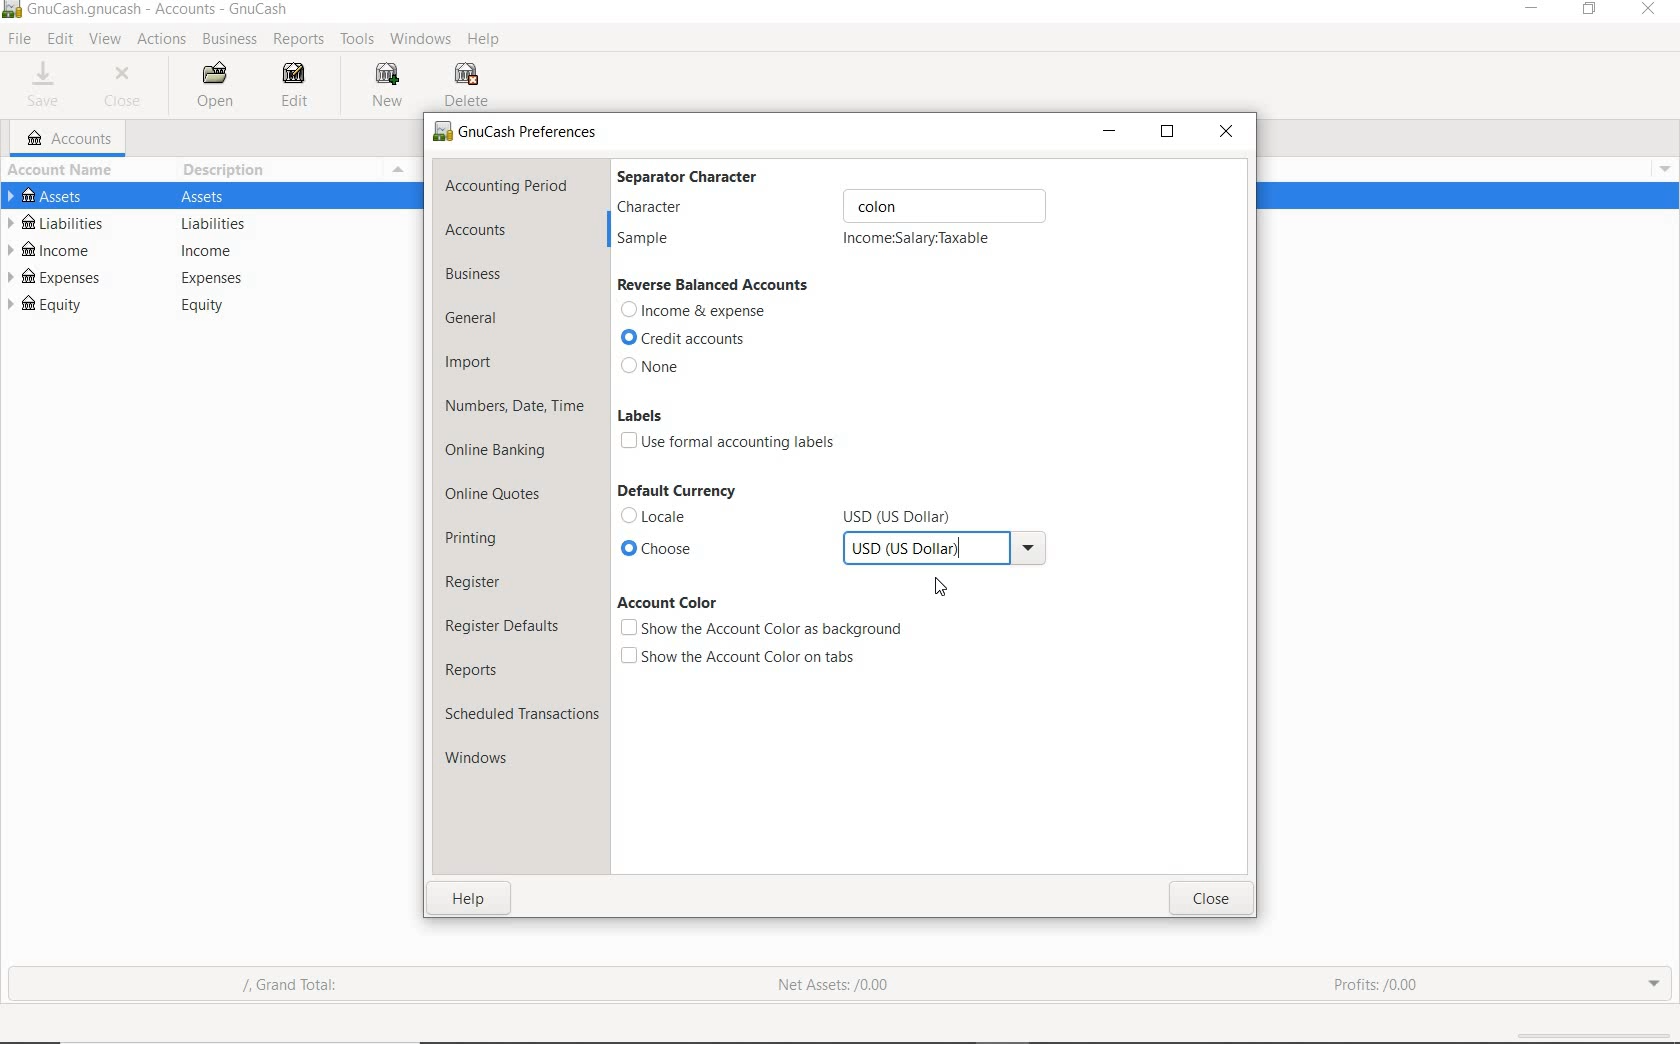 The image size is (1680, 1044). I want to click on choose currency, so click(711, 551).